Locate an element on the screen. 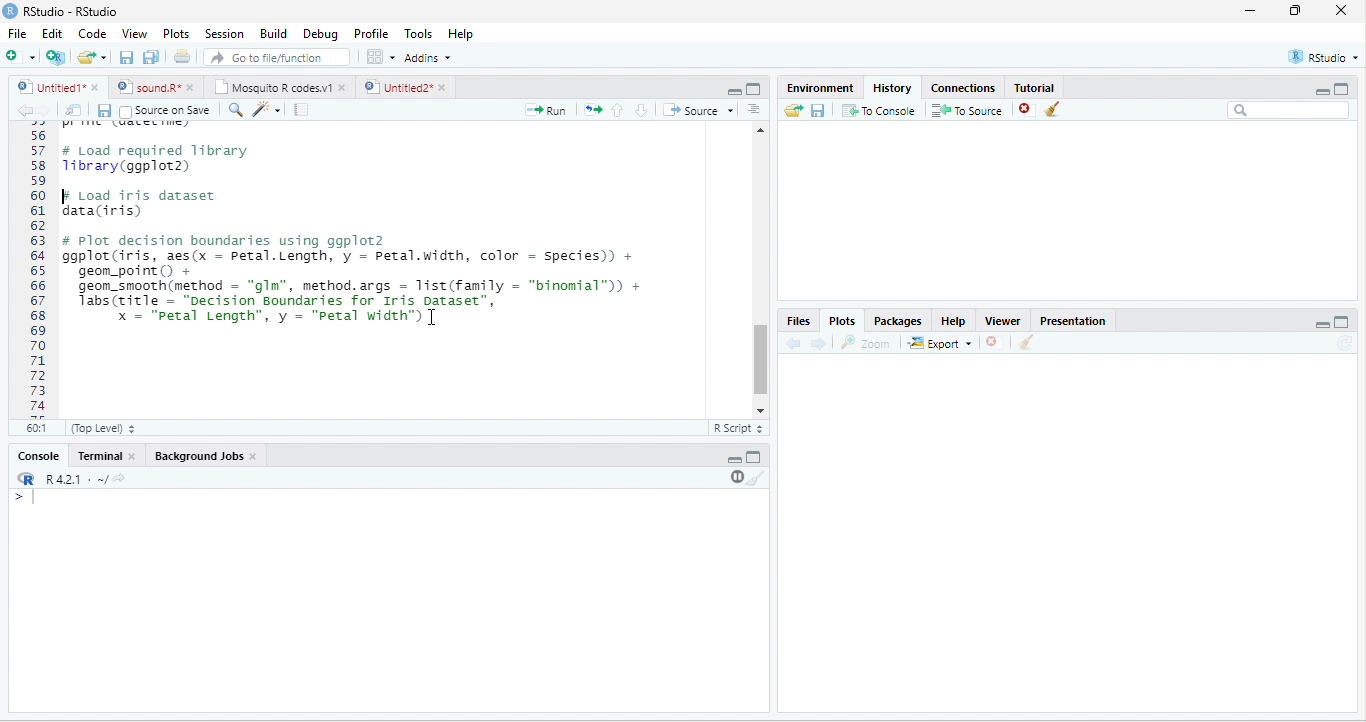 Image resolution: width=1366 pixels, height=722 pixels. tools is located at coordinates (265, 111).